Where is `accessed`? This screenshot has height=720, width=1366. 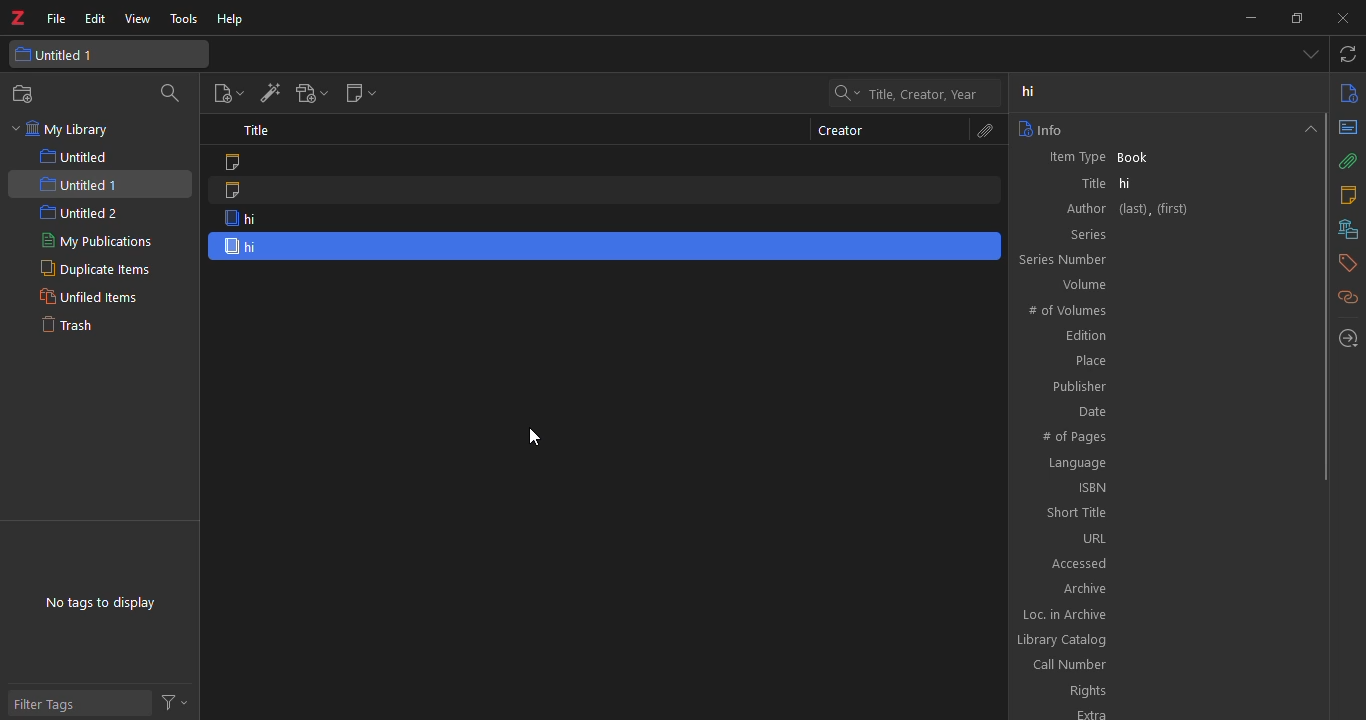 accessed is located at coordinates (1077, 563).